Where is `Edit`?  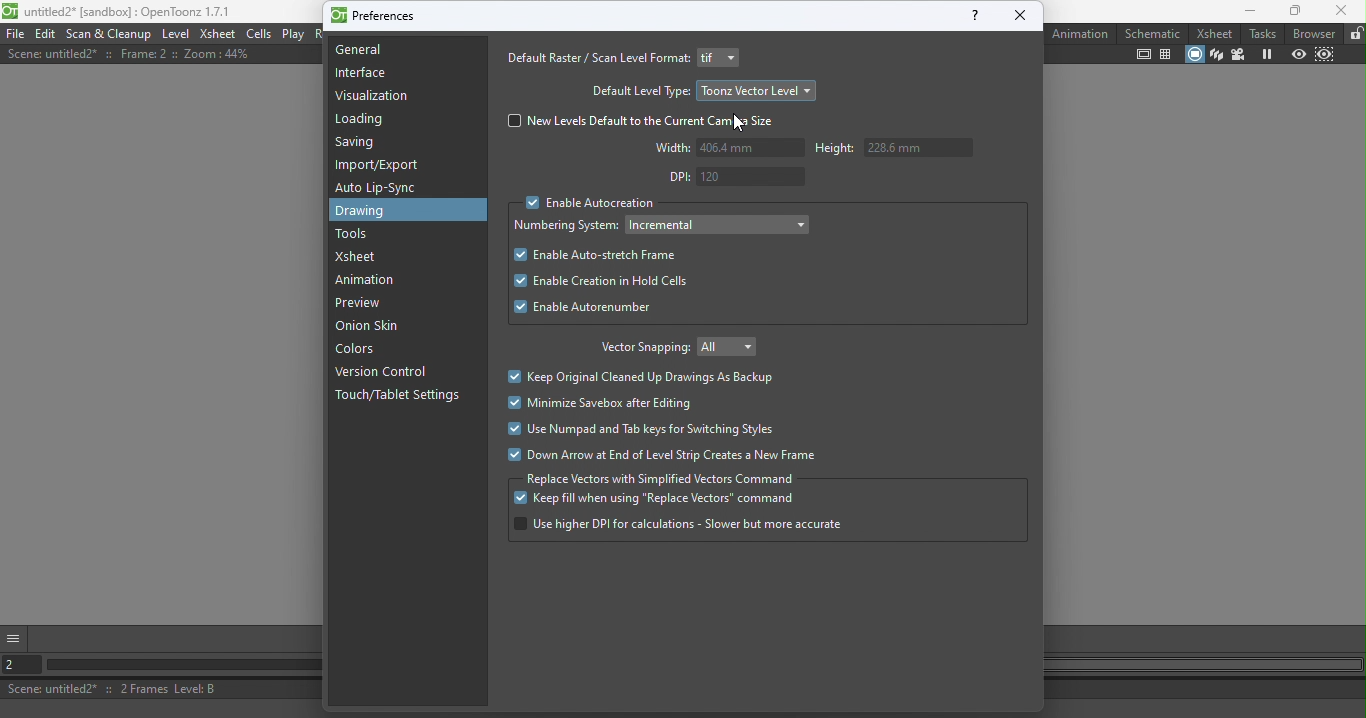
Edit is located at coordinates (47, 33).